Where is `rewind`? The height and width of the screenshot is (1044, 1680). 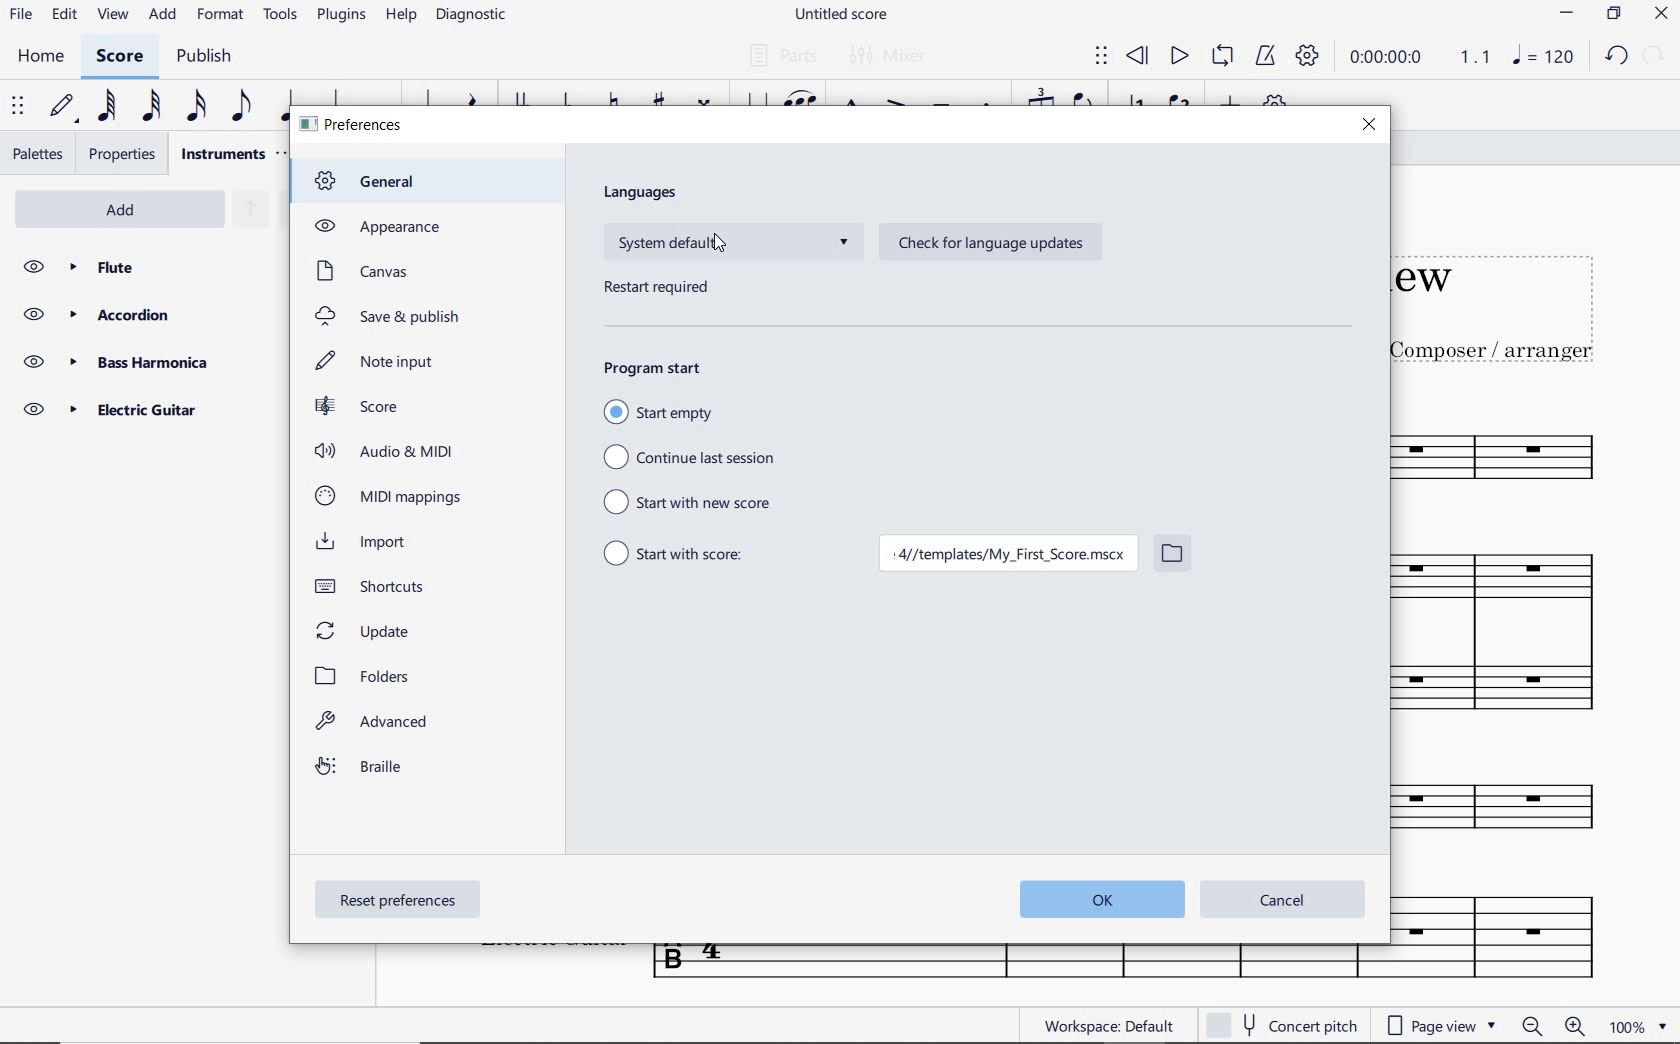 rewind is located at coordinates (1137, 55).